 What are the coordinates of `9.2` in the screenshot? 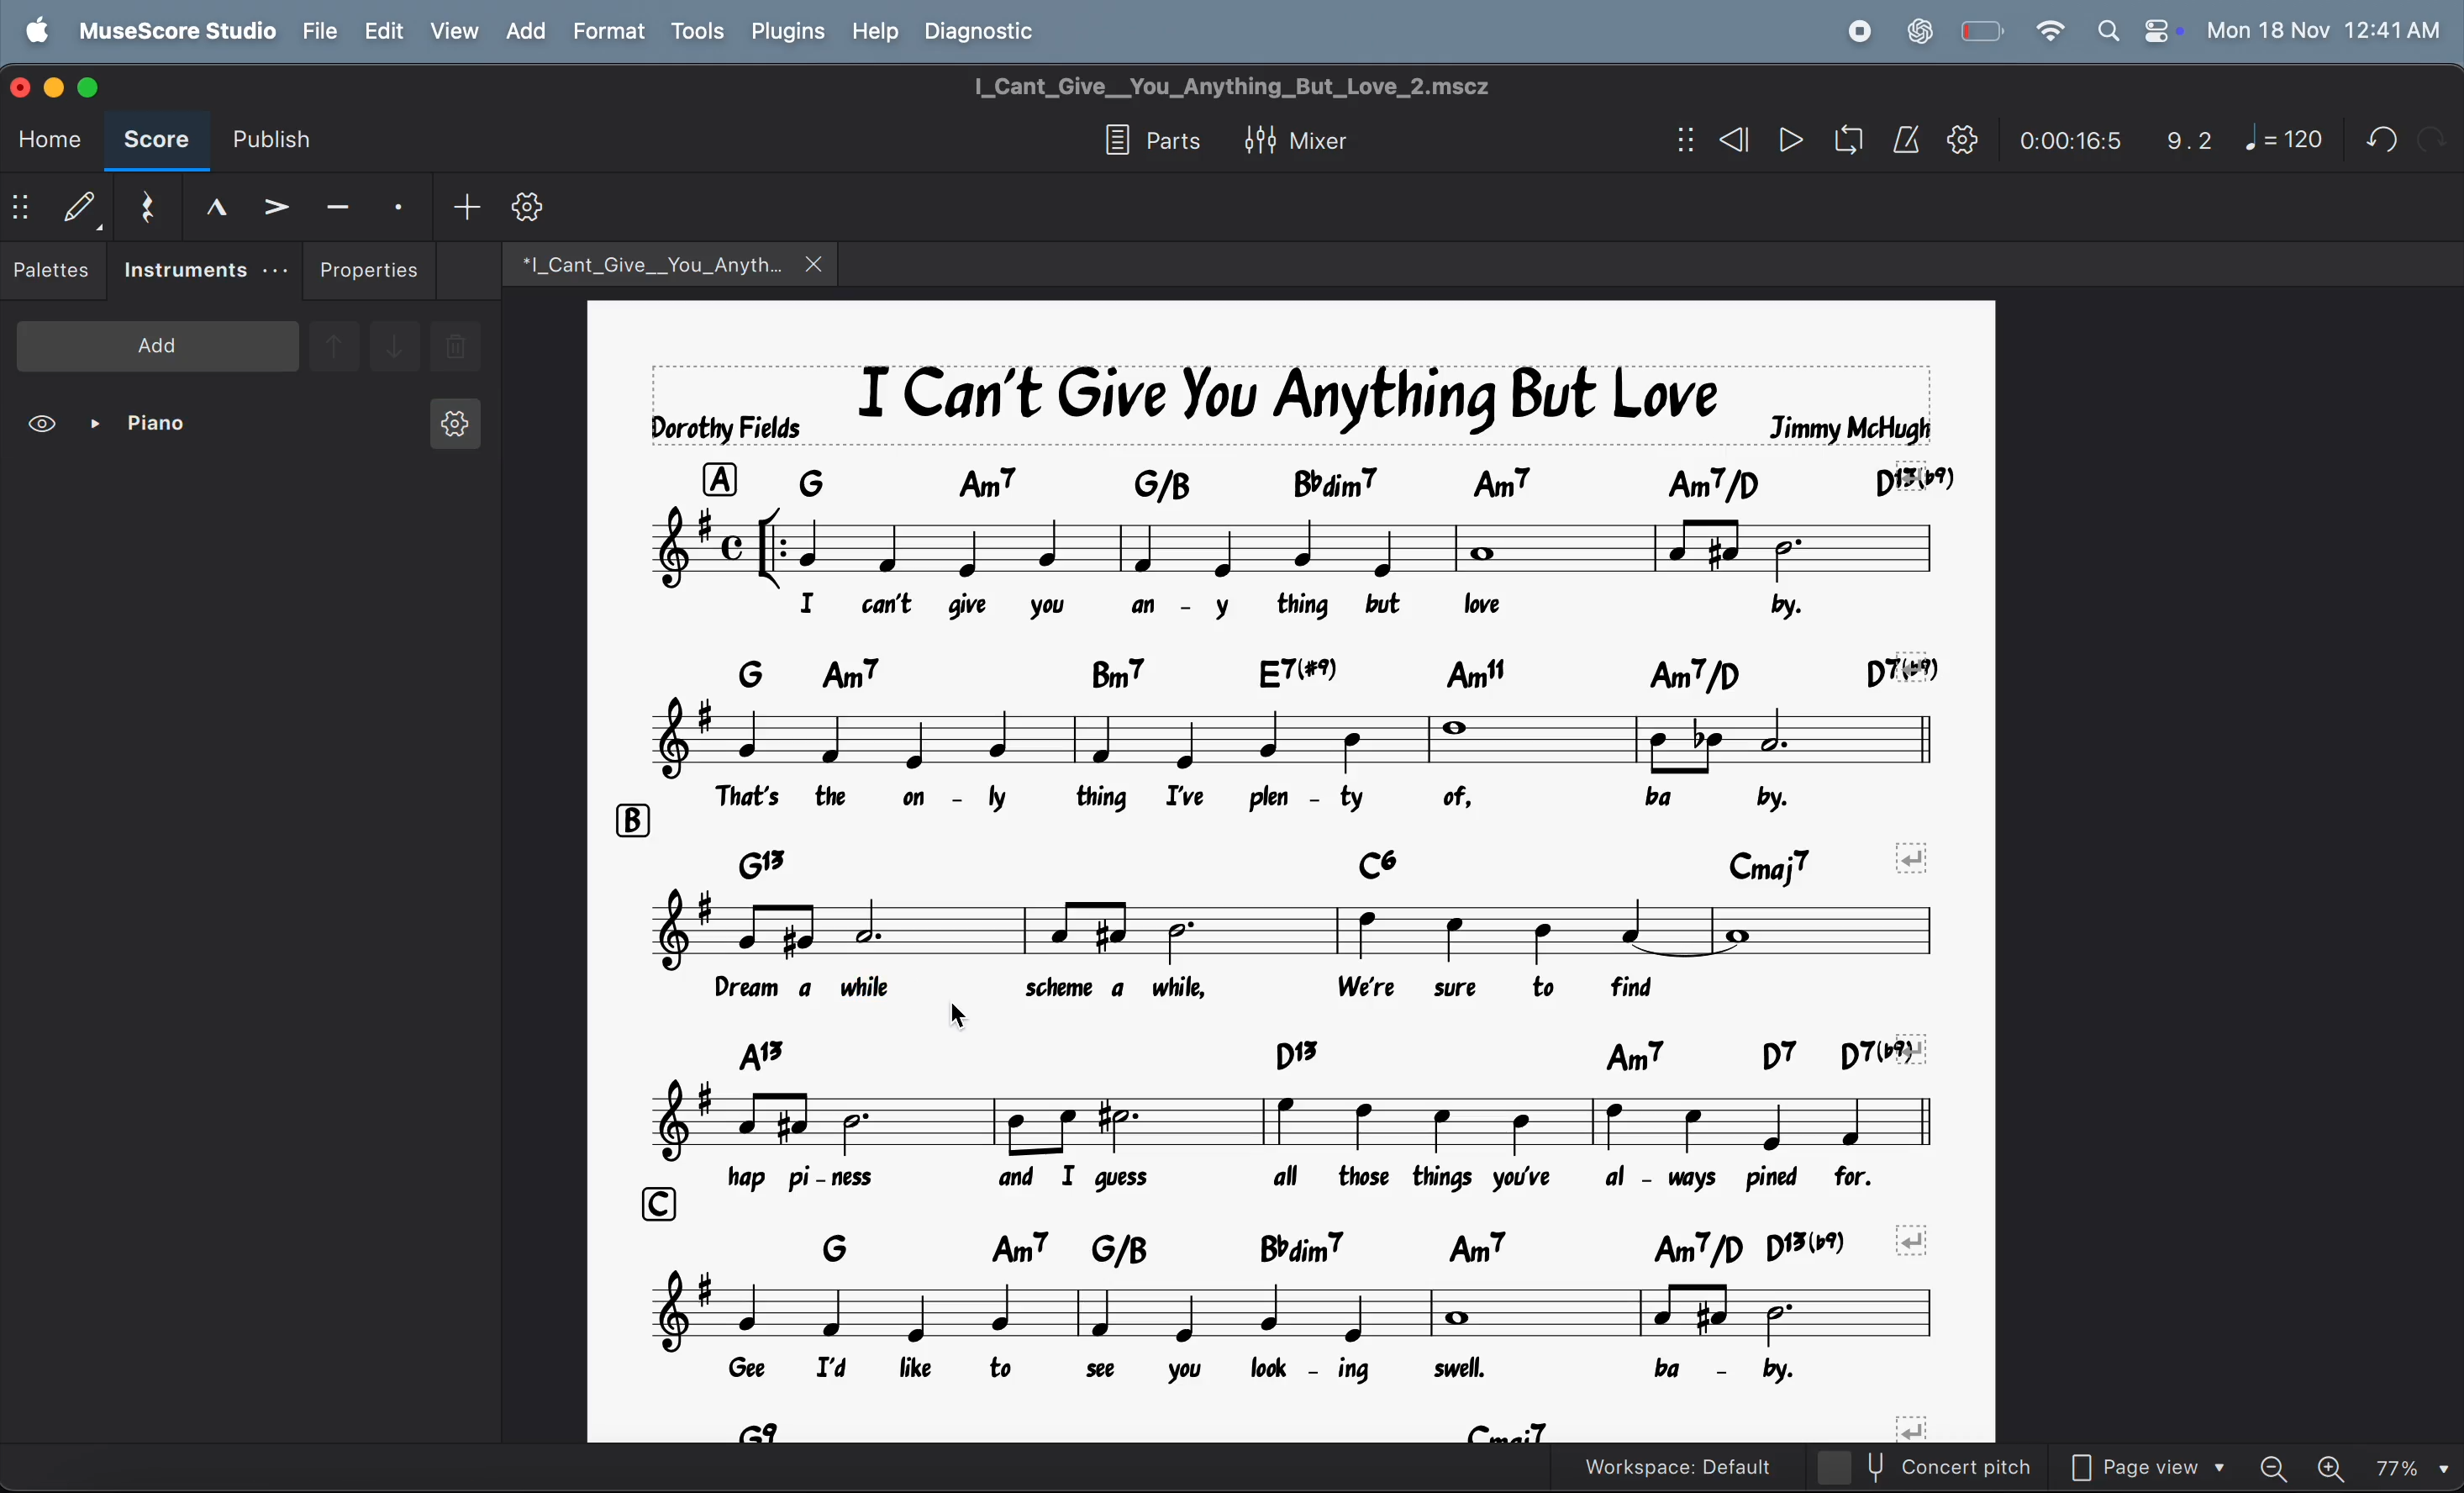 It's located at (2180, 141).